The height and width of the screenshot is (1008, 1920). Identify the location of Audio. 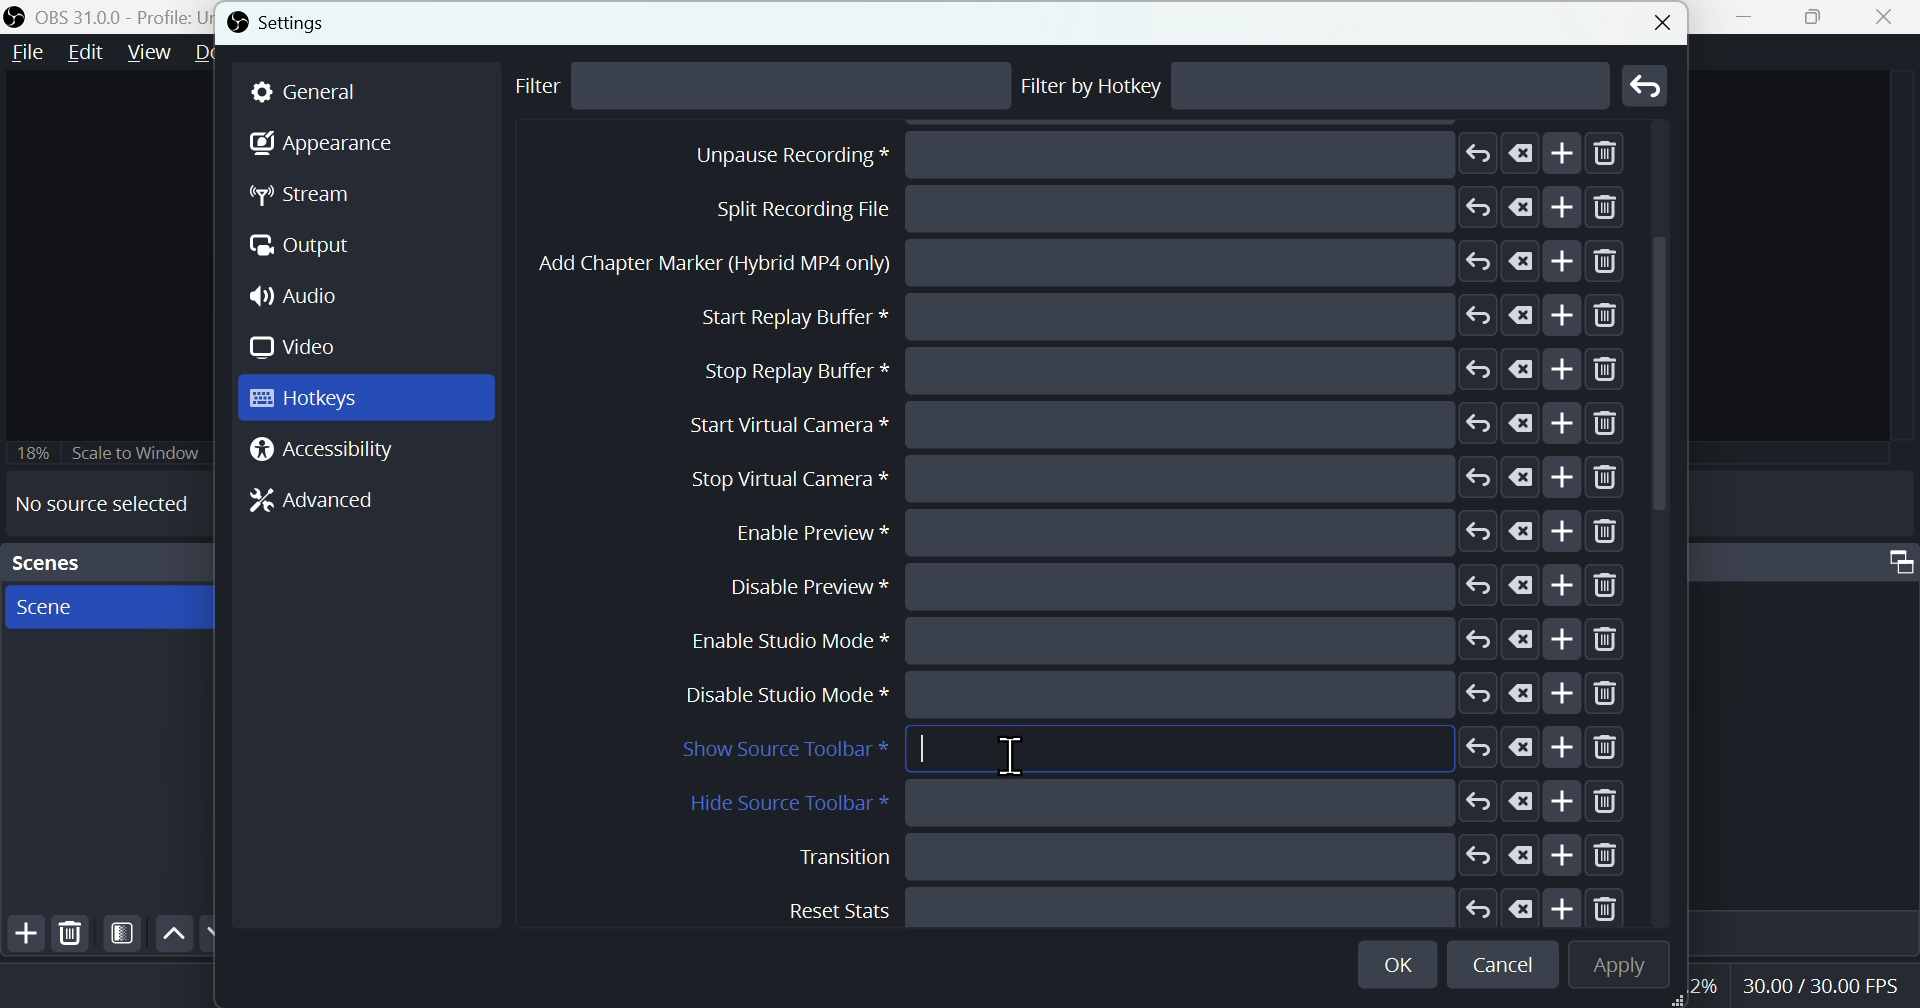
(303, 298).